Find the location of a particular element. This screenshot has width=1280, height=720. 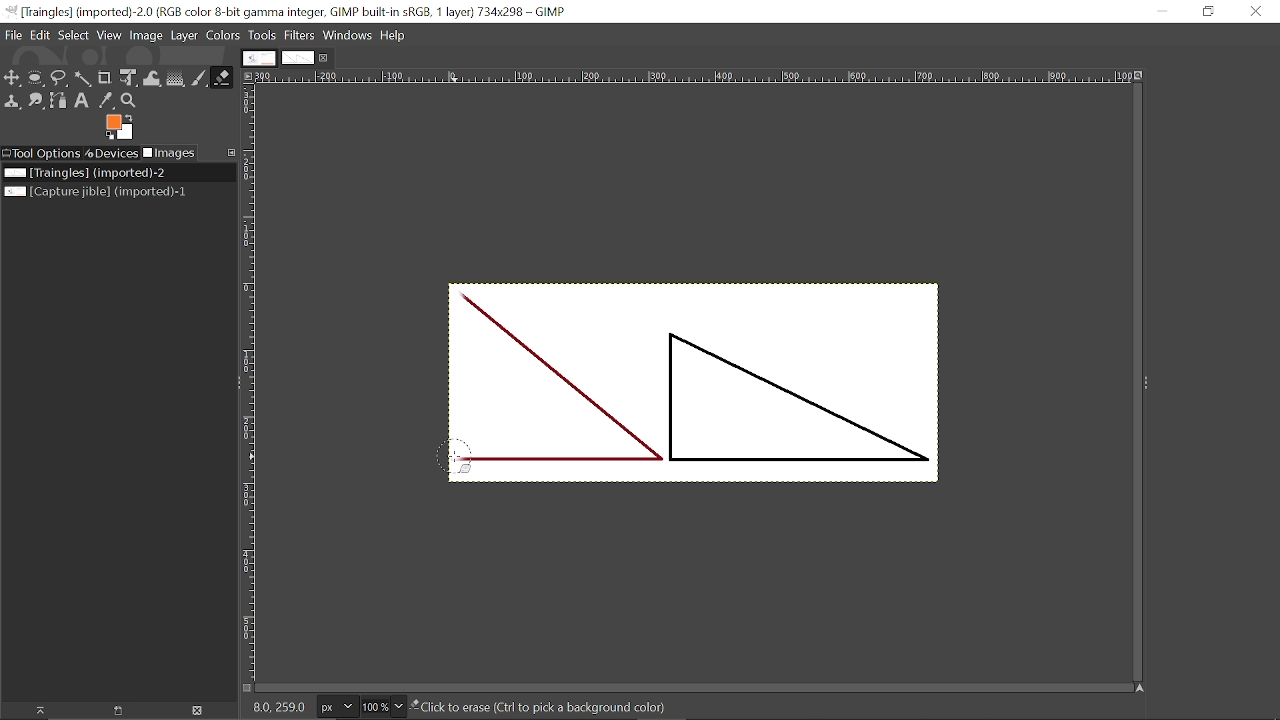

Open image in new display is located at coordinates (115, 711).